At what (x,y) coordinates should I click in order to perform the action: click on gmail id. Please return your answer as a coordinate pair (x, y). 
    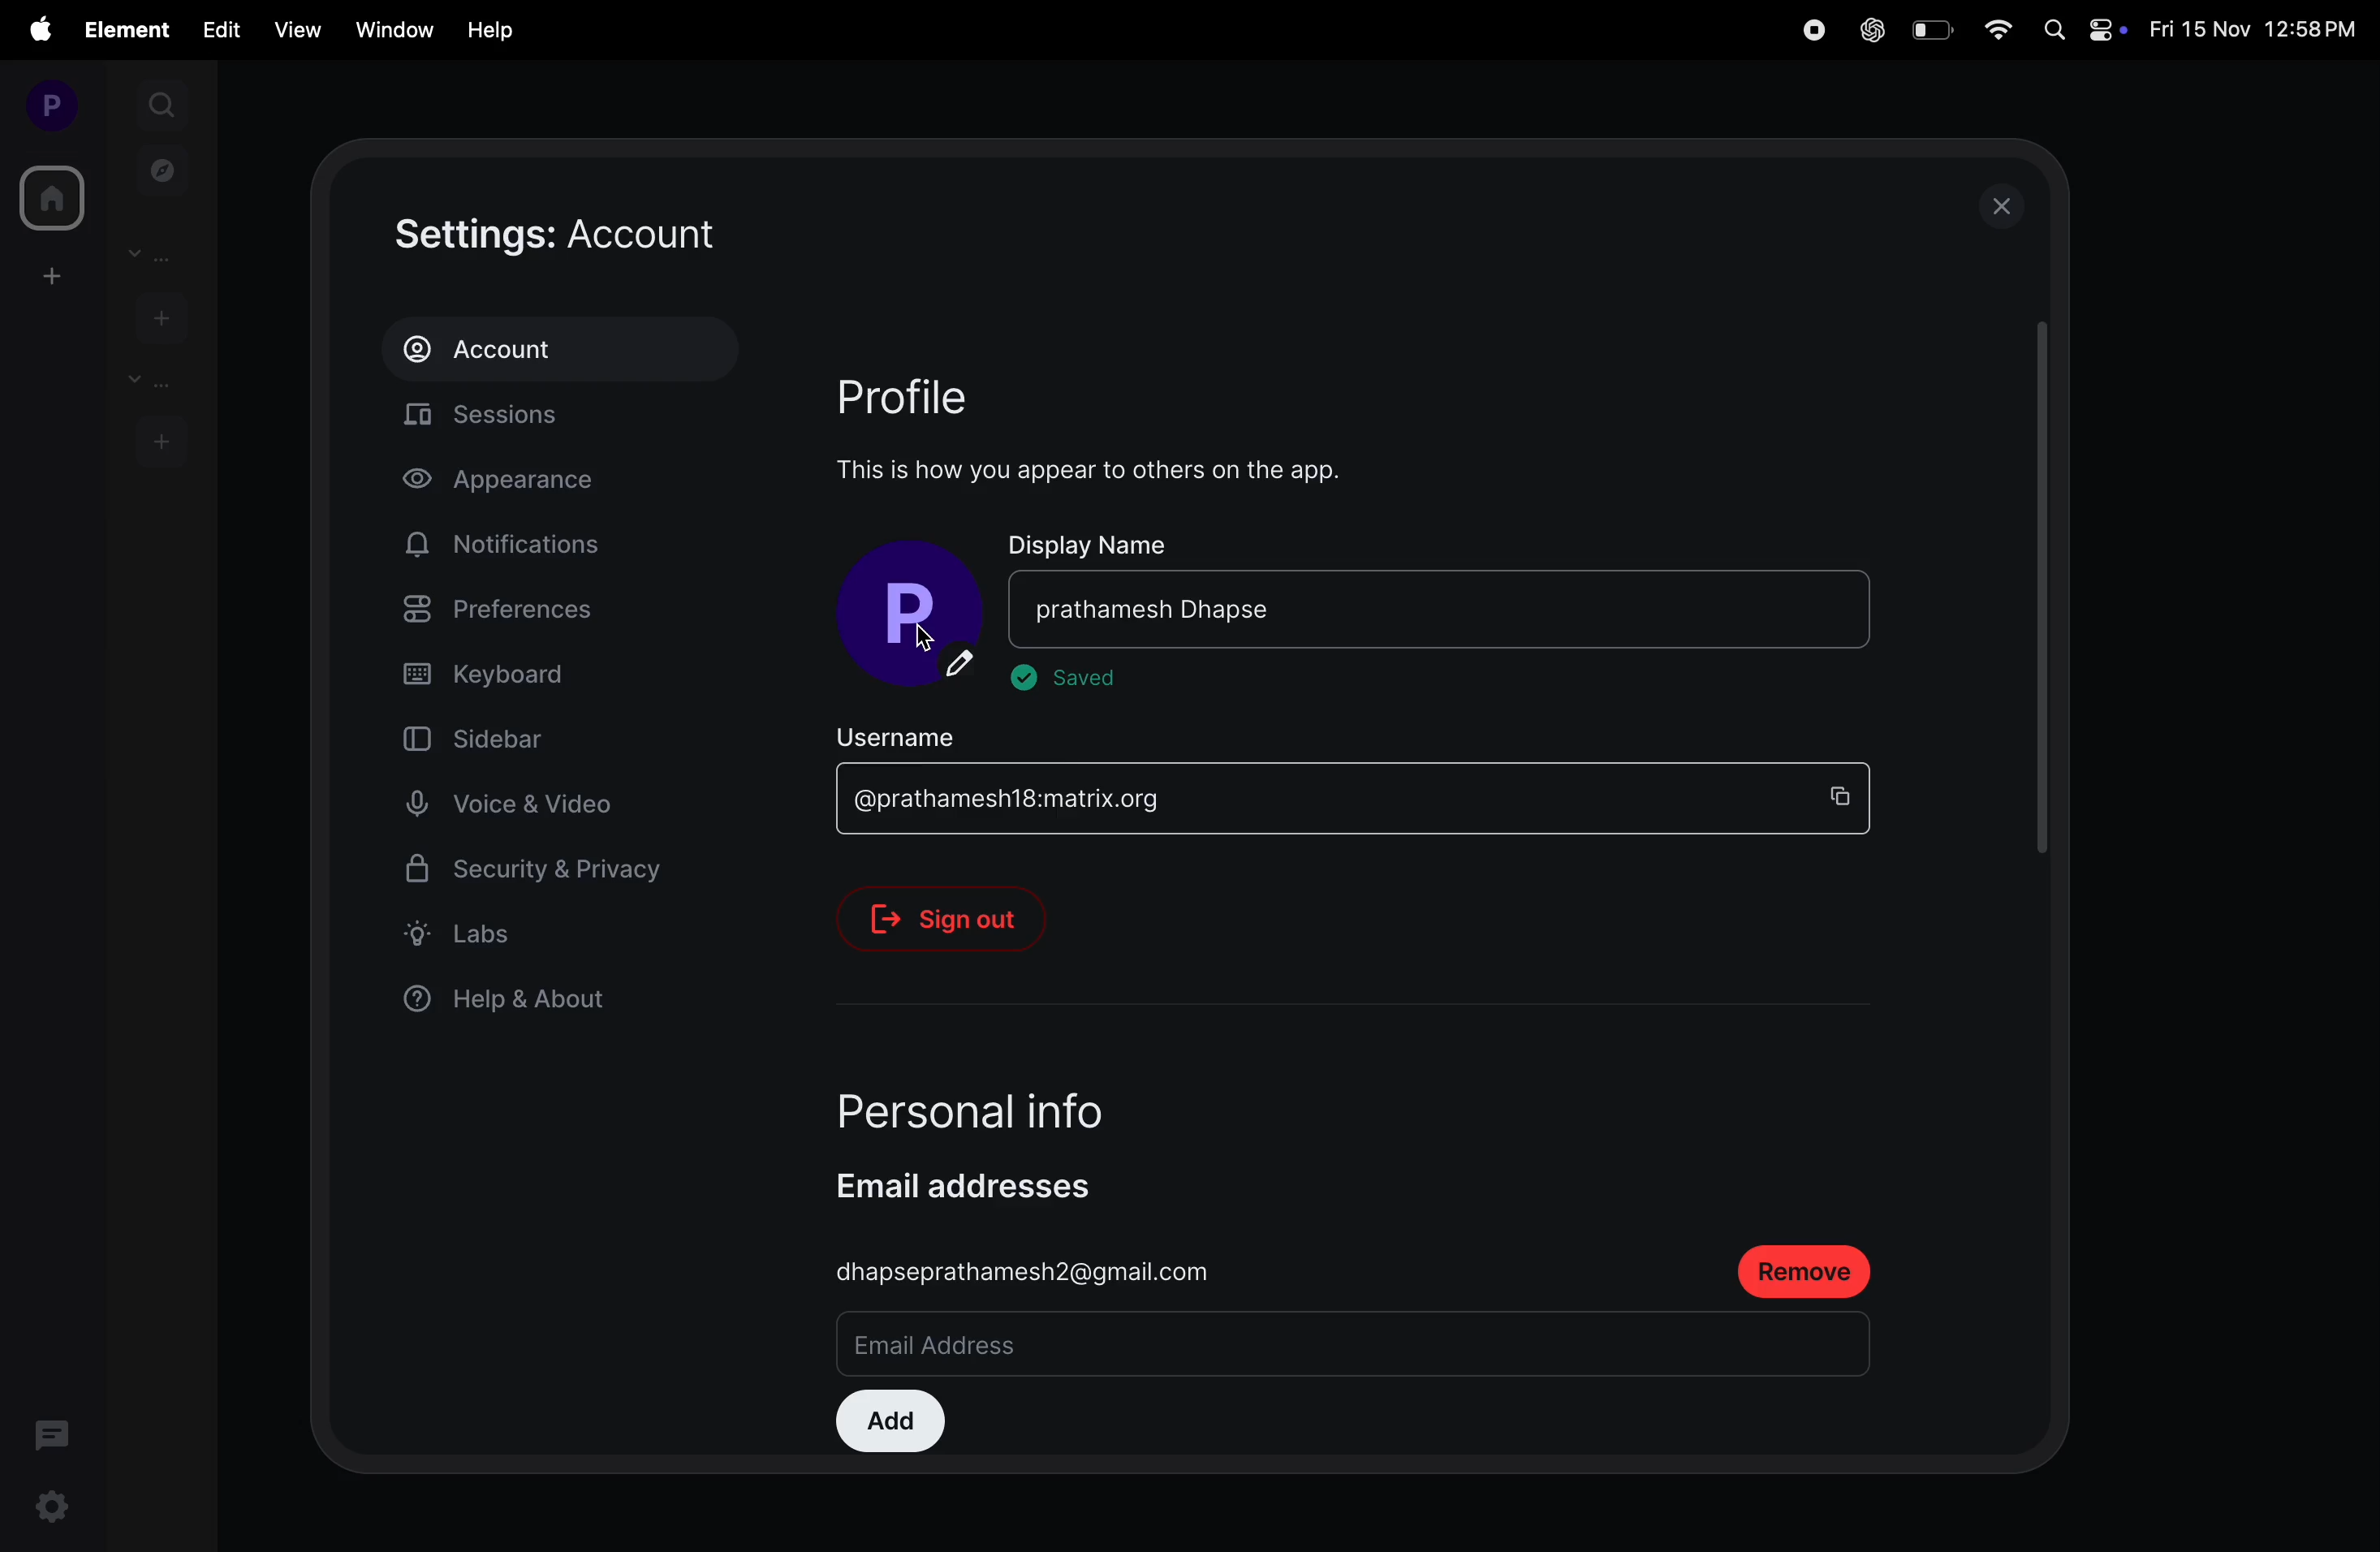
    Looking at the image, I should click on (1028, 1264).